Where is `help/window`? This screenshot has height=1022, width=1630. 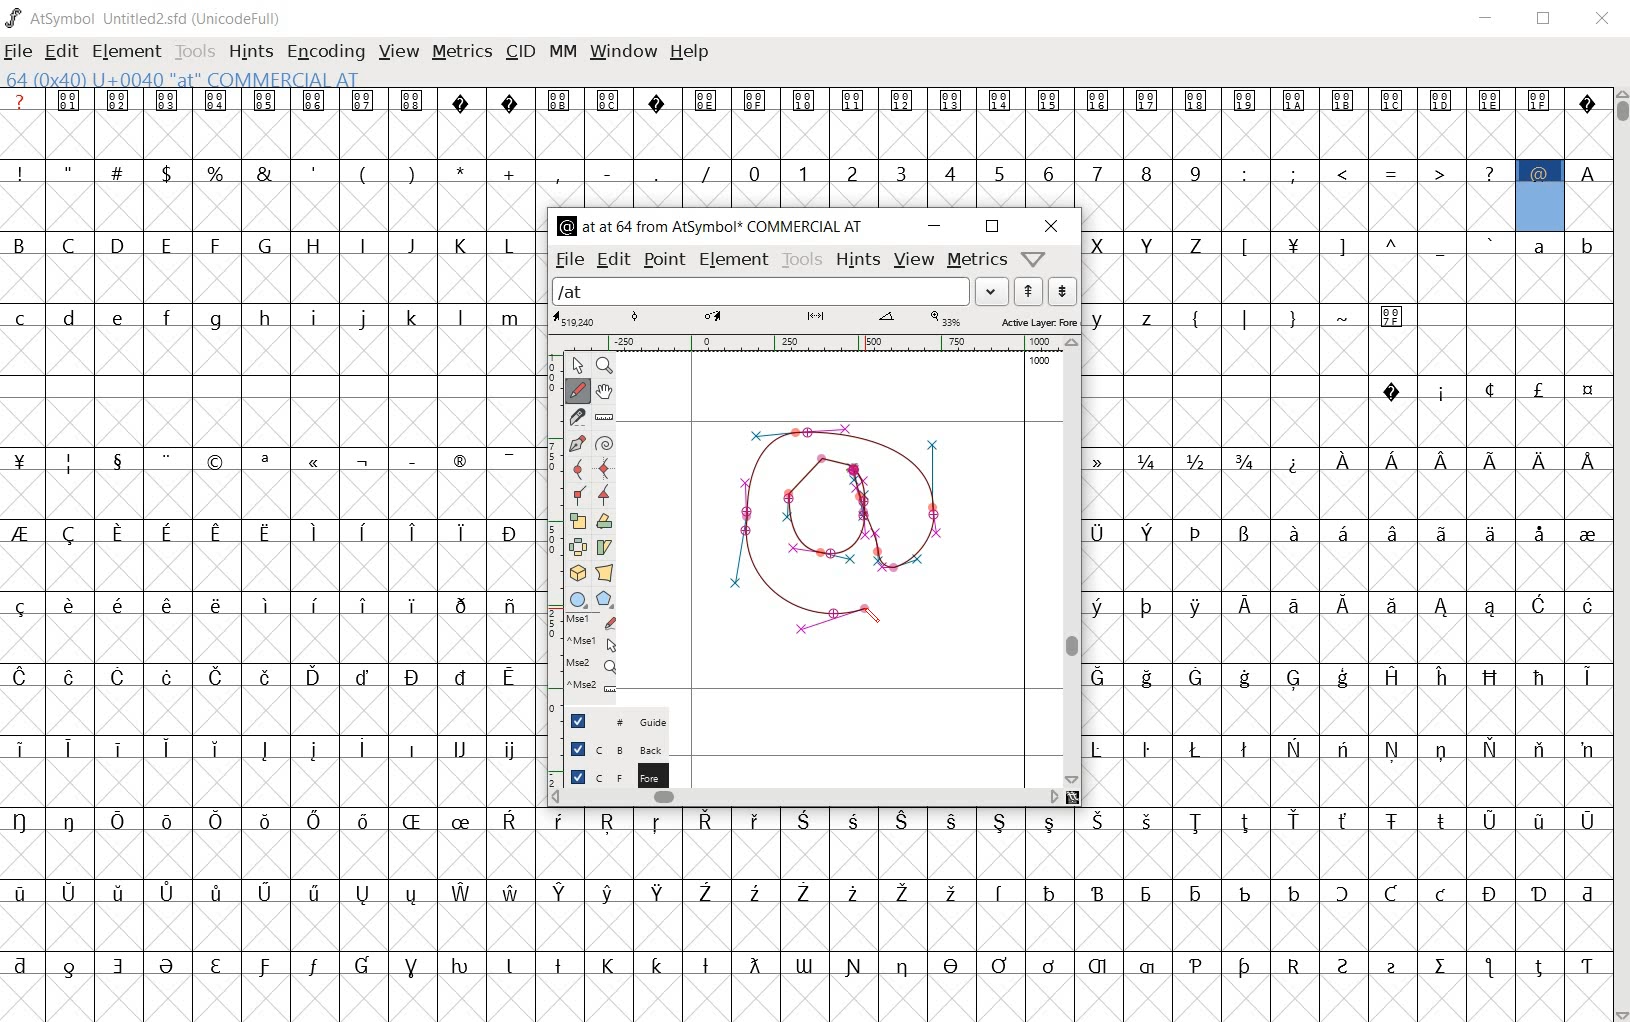 help/window is located at coordinates (1037, 258).